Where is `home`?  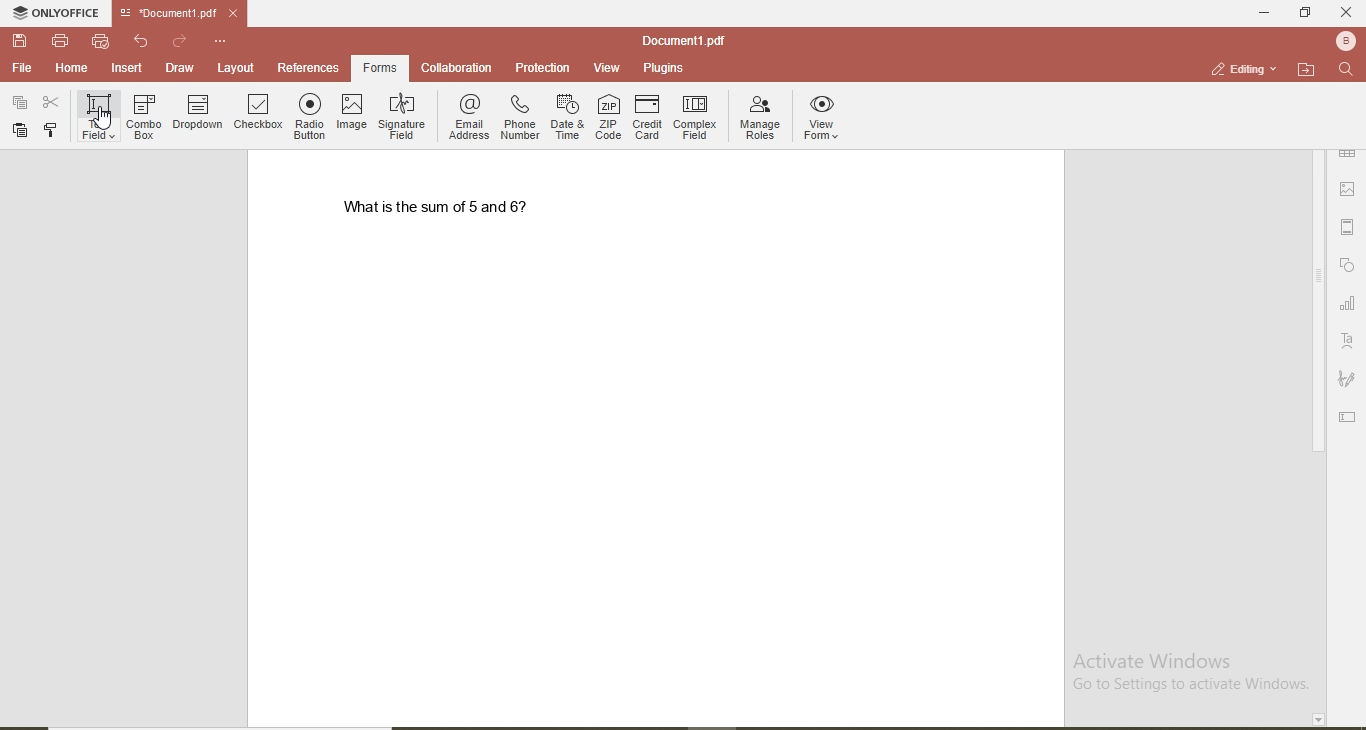 home is located at coordinates (73, 69).